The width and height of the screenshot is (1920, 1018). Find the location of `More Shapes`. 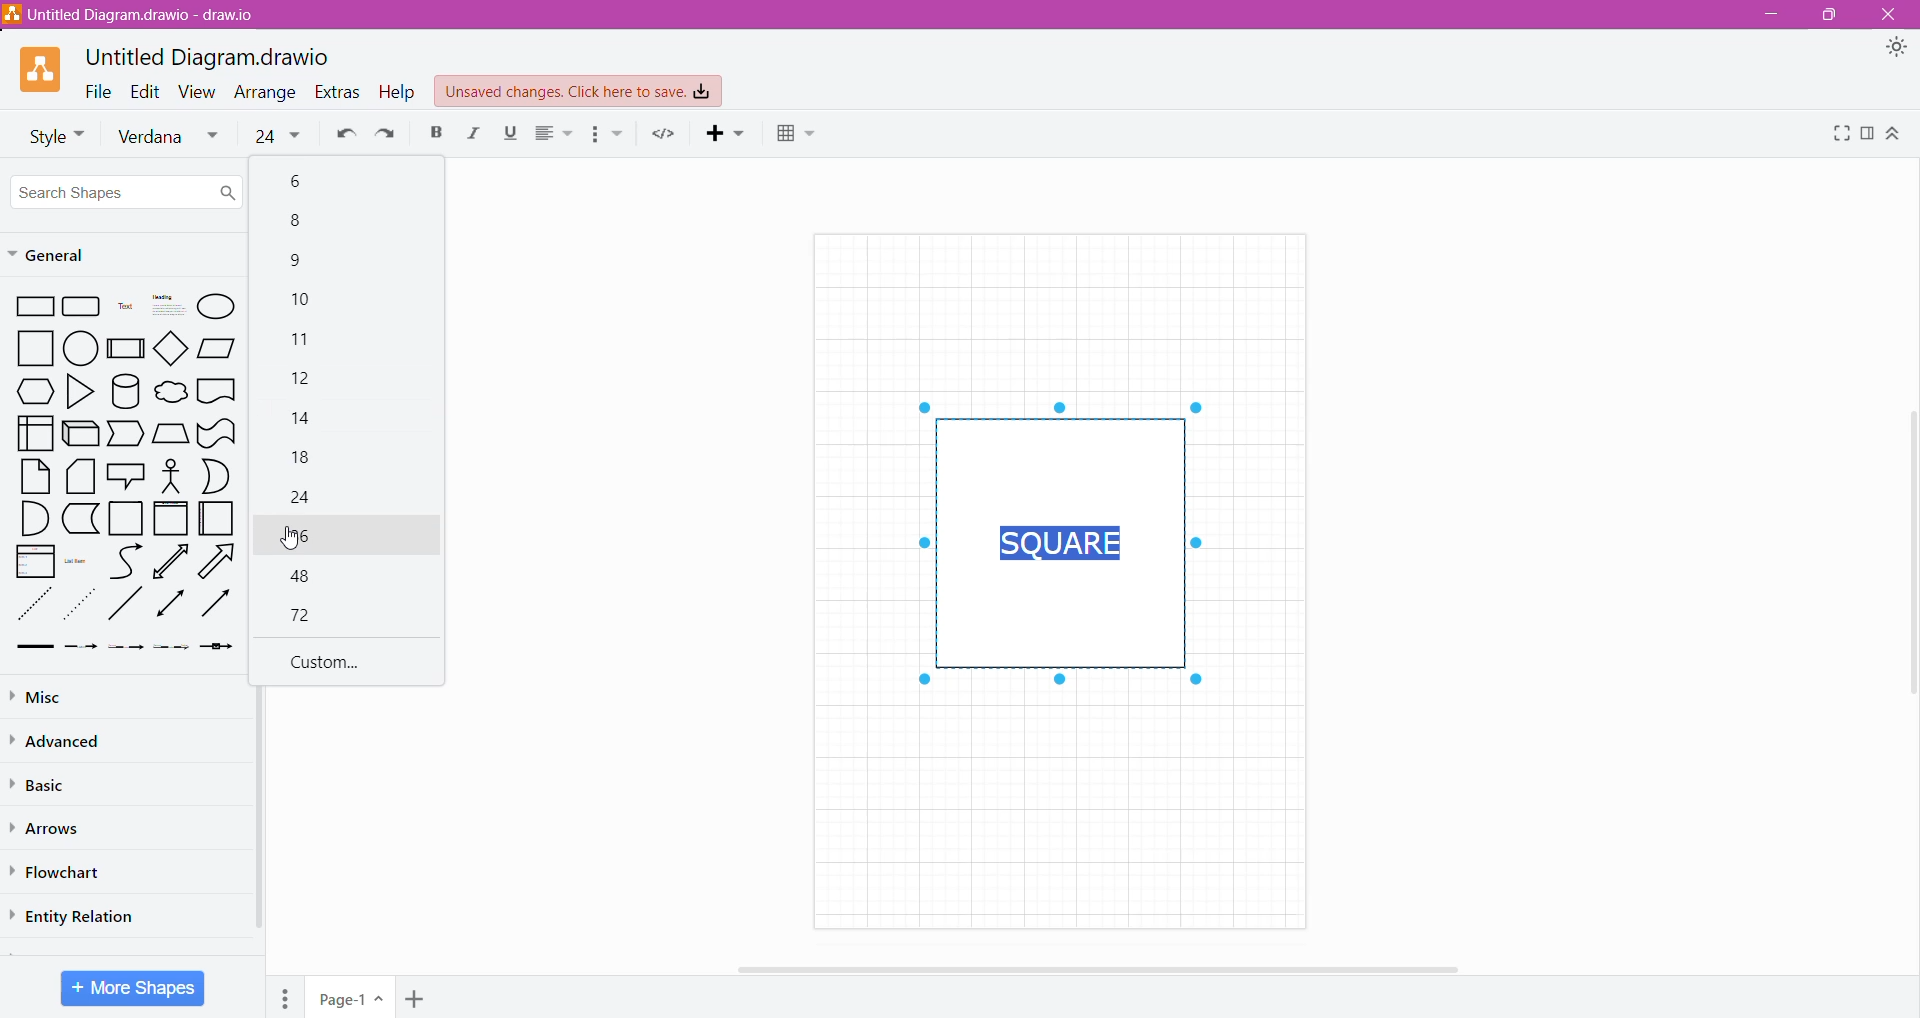

More Shapes is located at coordinates (132, 988).